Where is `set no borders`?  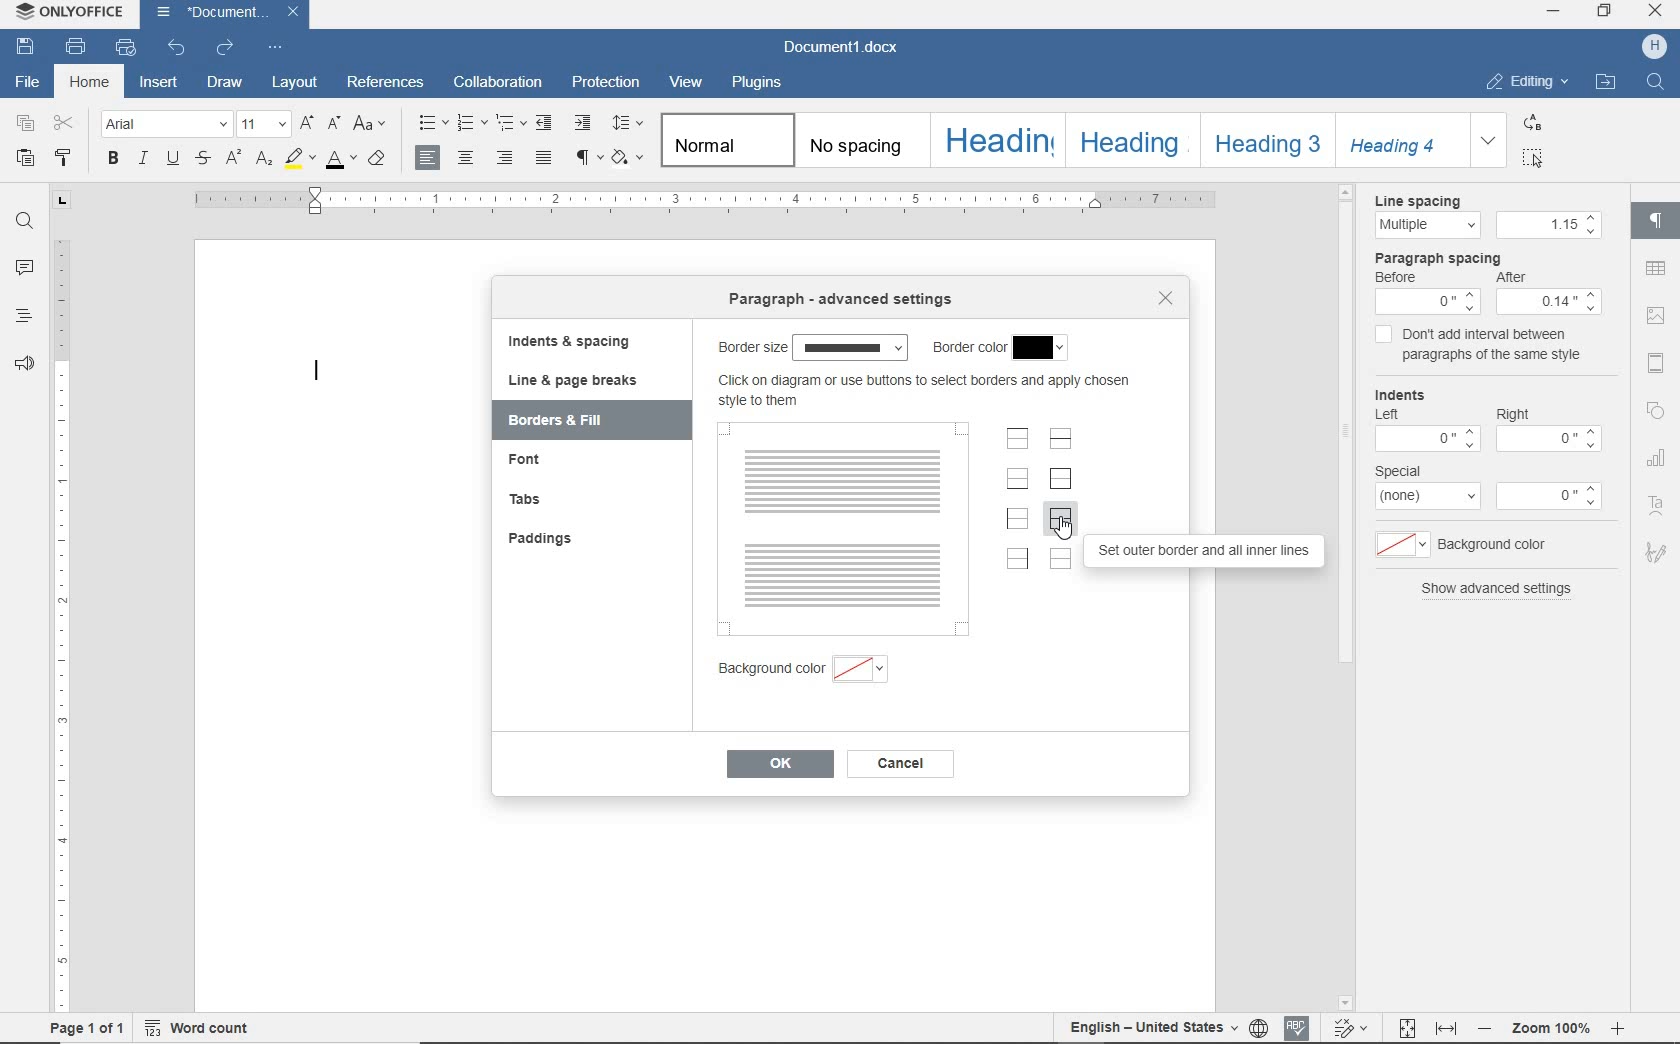 set no borders is located at coordinates (1062, 562).